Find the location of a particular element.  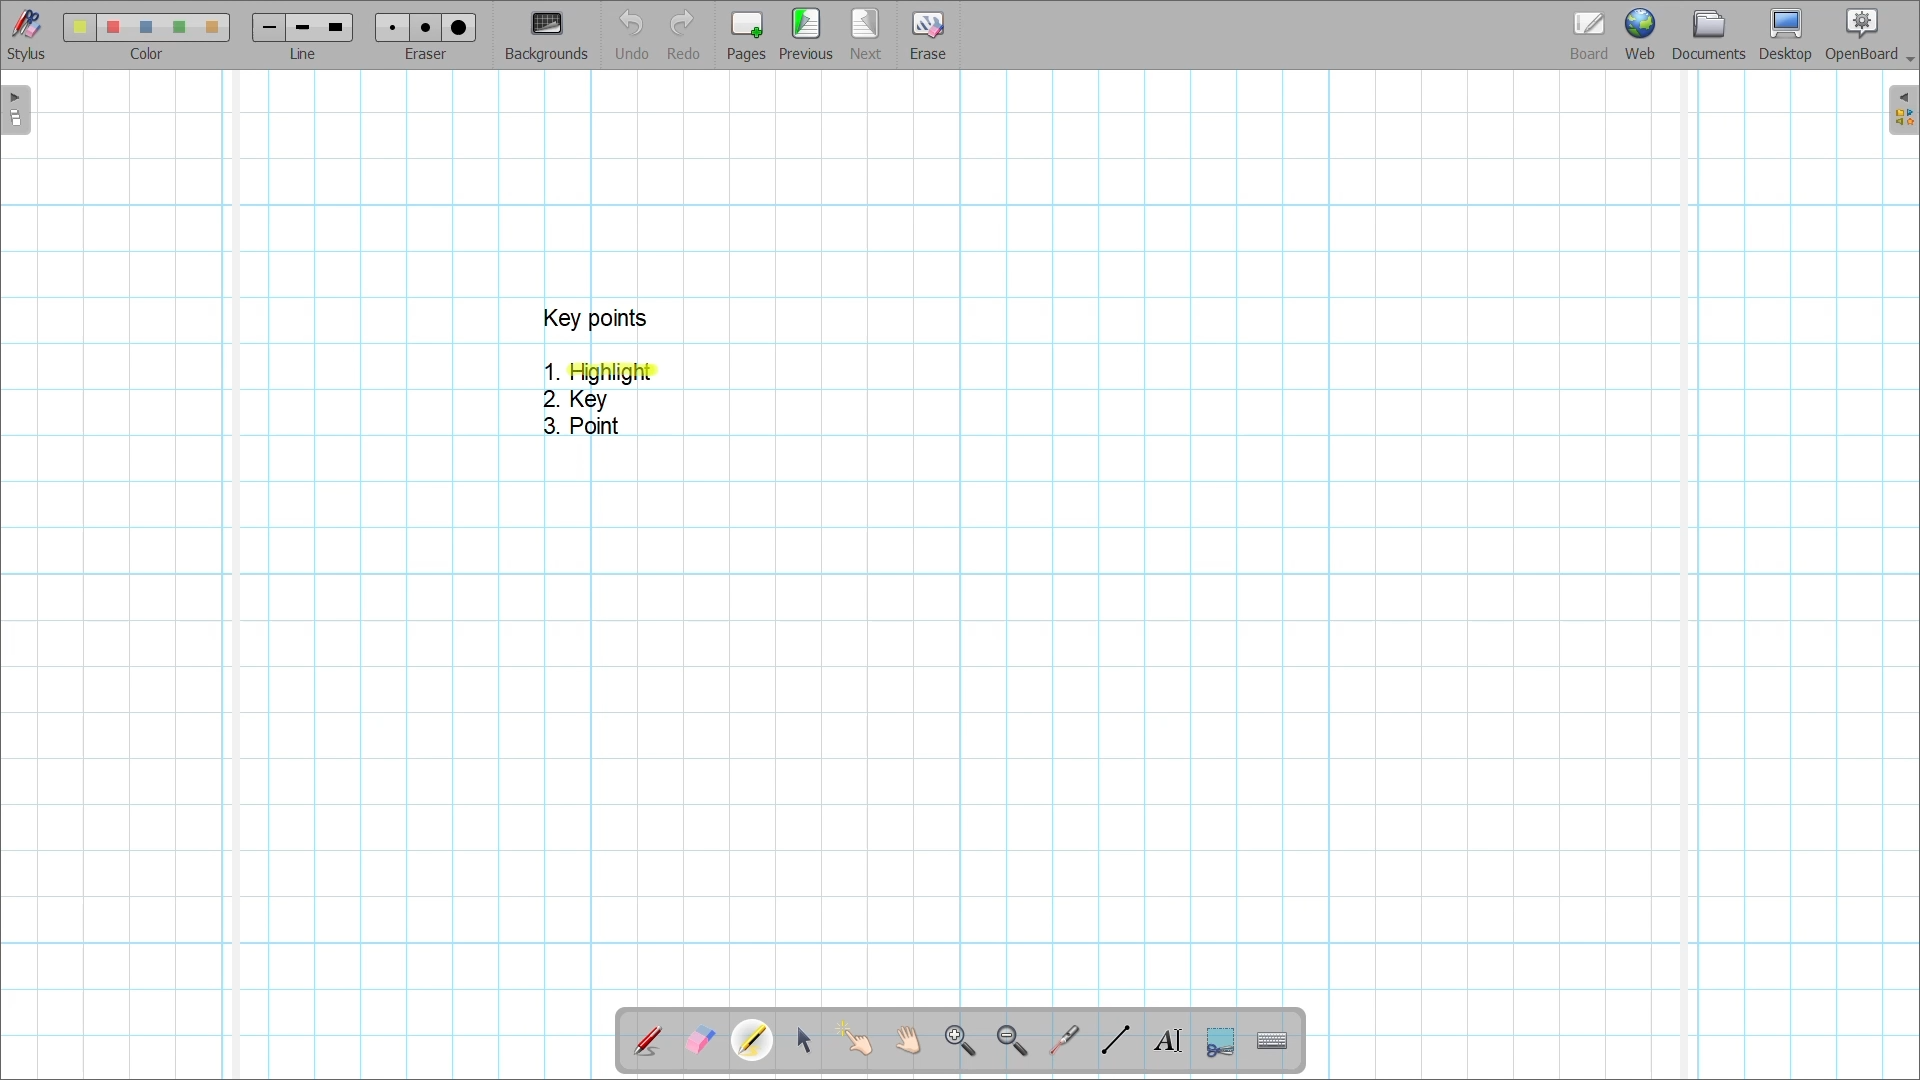

Erase entire page is located at coordinates (927, 36).